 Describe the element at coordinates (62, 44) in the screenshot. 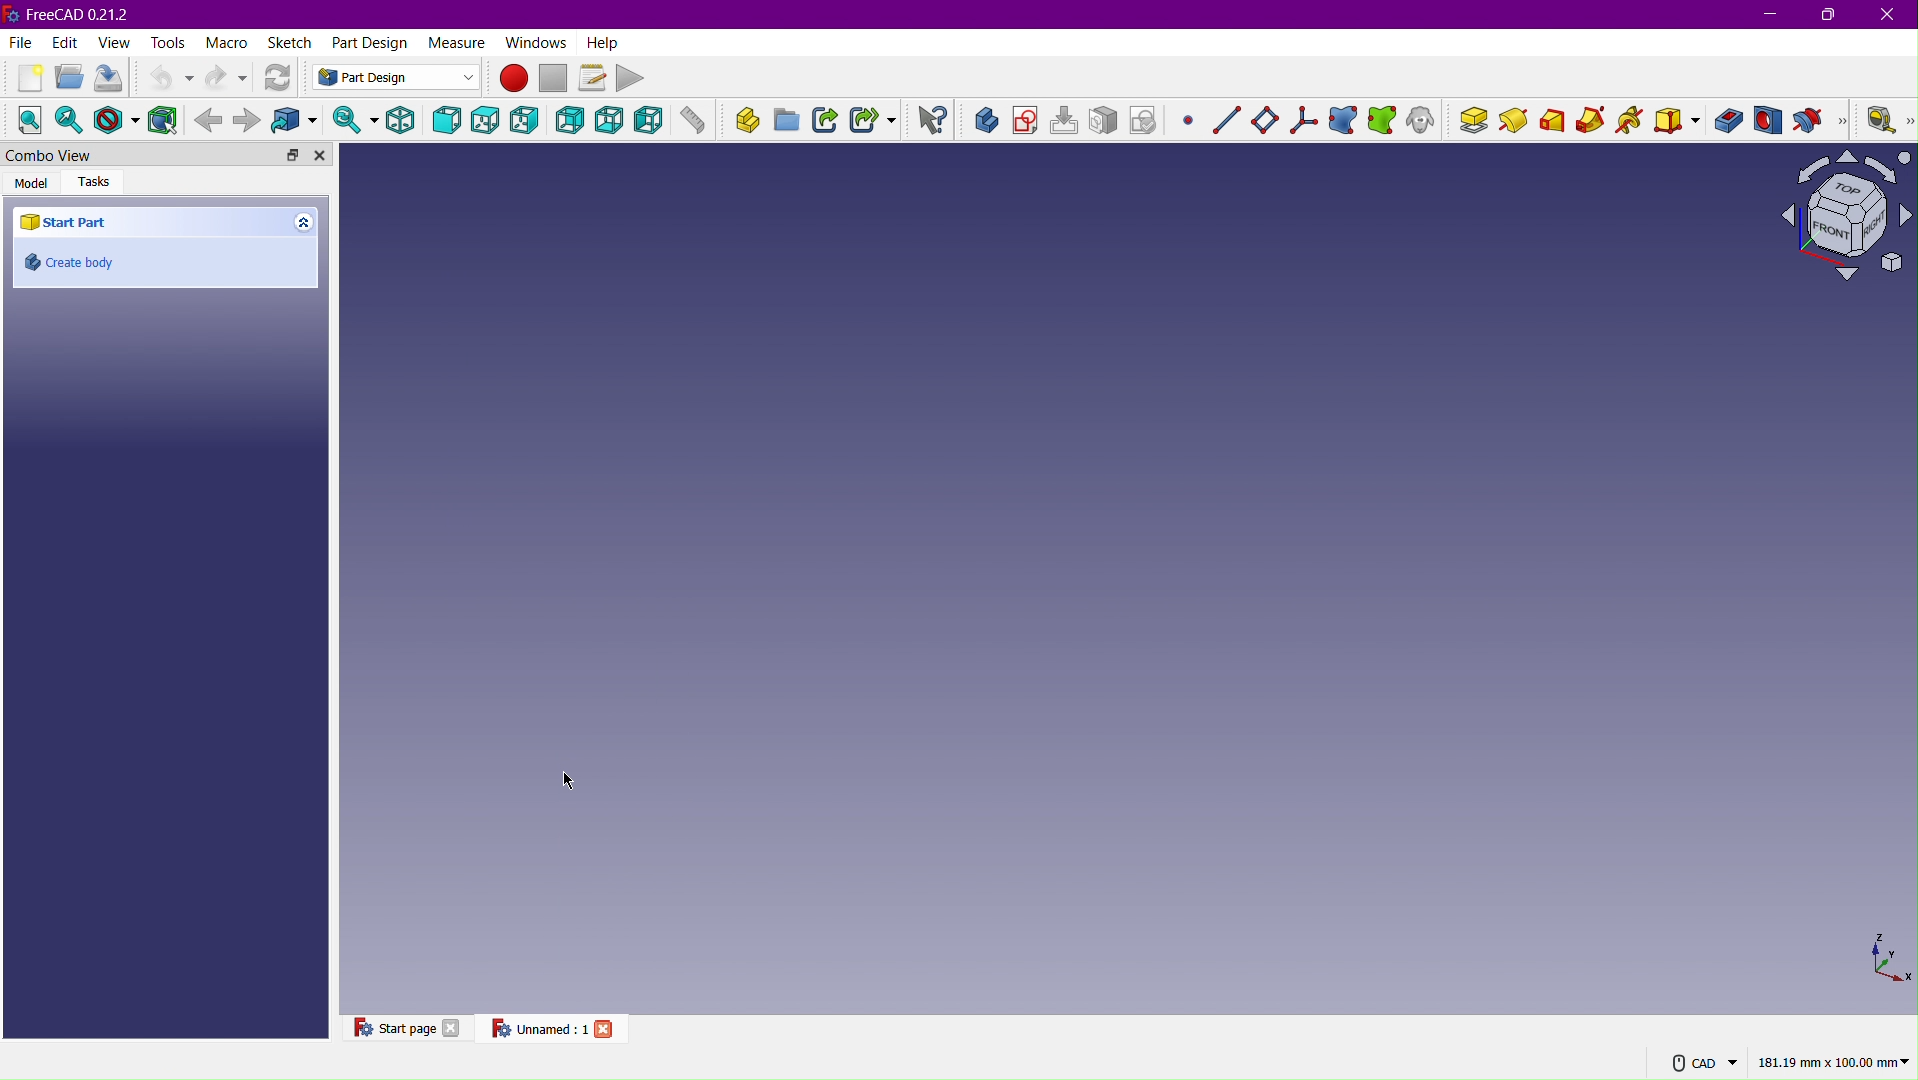

I see `Edit` at that location.